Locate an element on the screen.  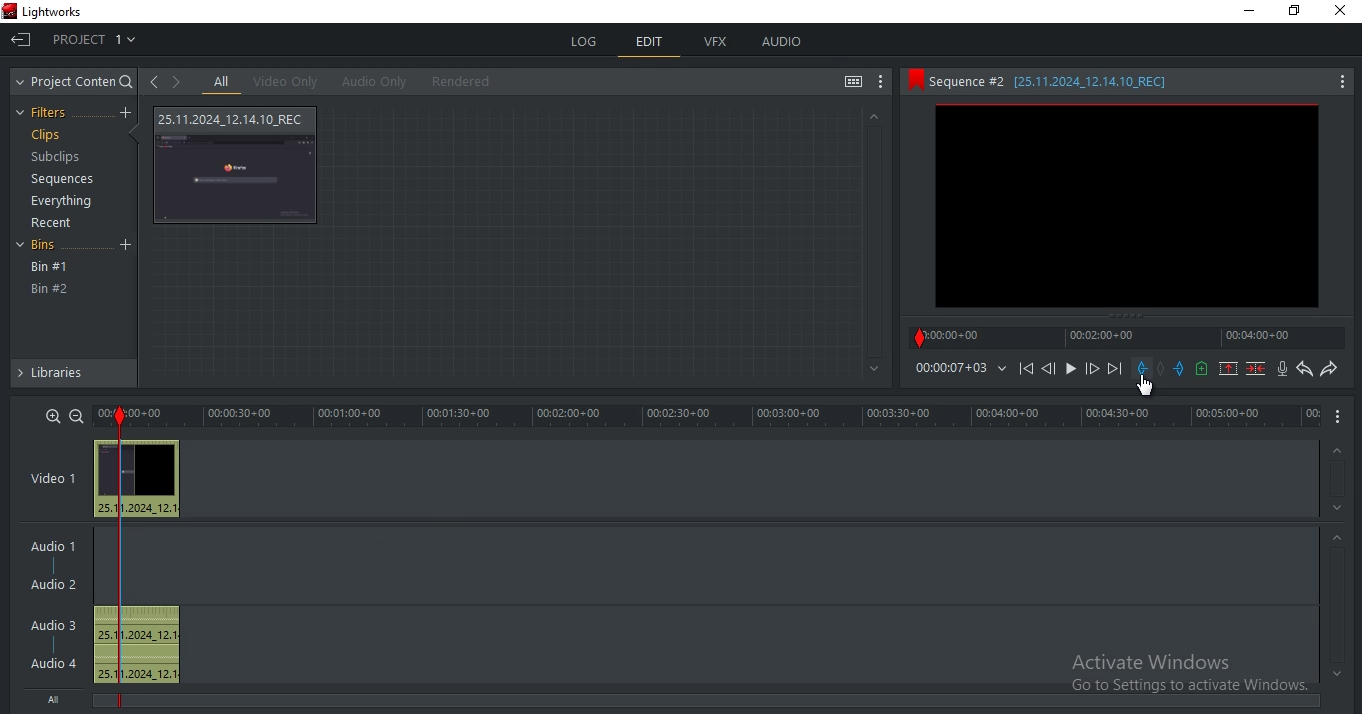
Bottom is located at coordinates (871, 369).